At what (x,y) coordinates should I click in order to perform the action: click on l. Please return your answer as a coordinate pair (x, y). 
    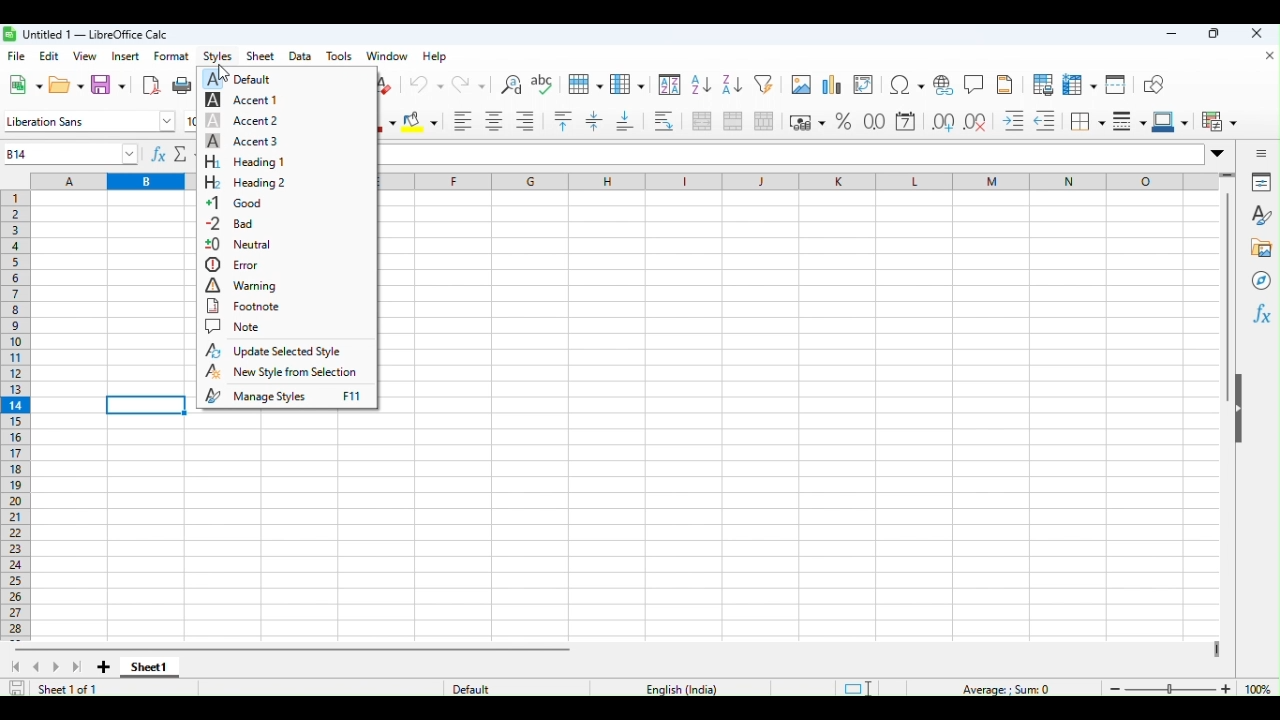
    Looking at the image, I should click on (917, 182).